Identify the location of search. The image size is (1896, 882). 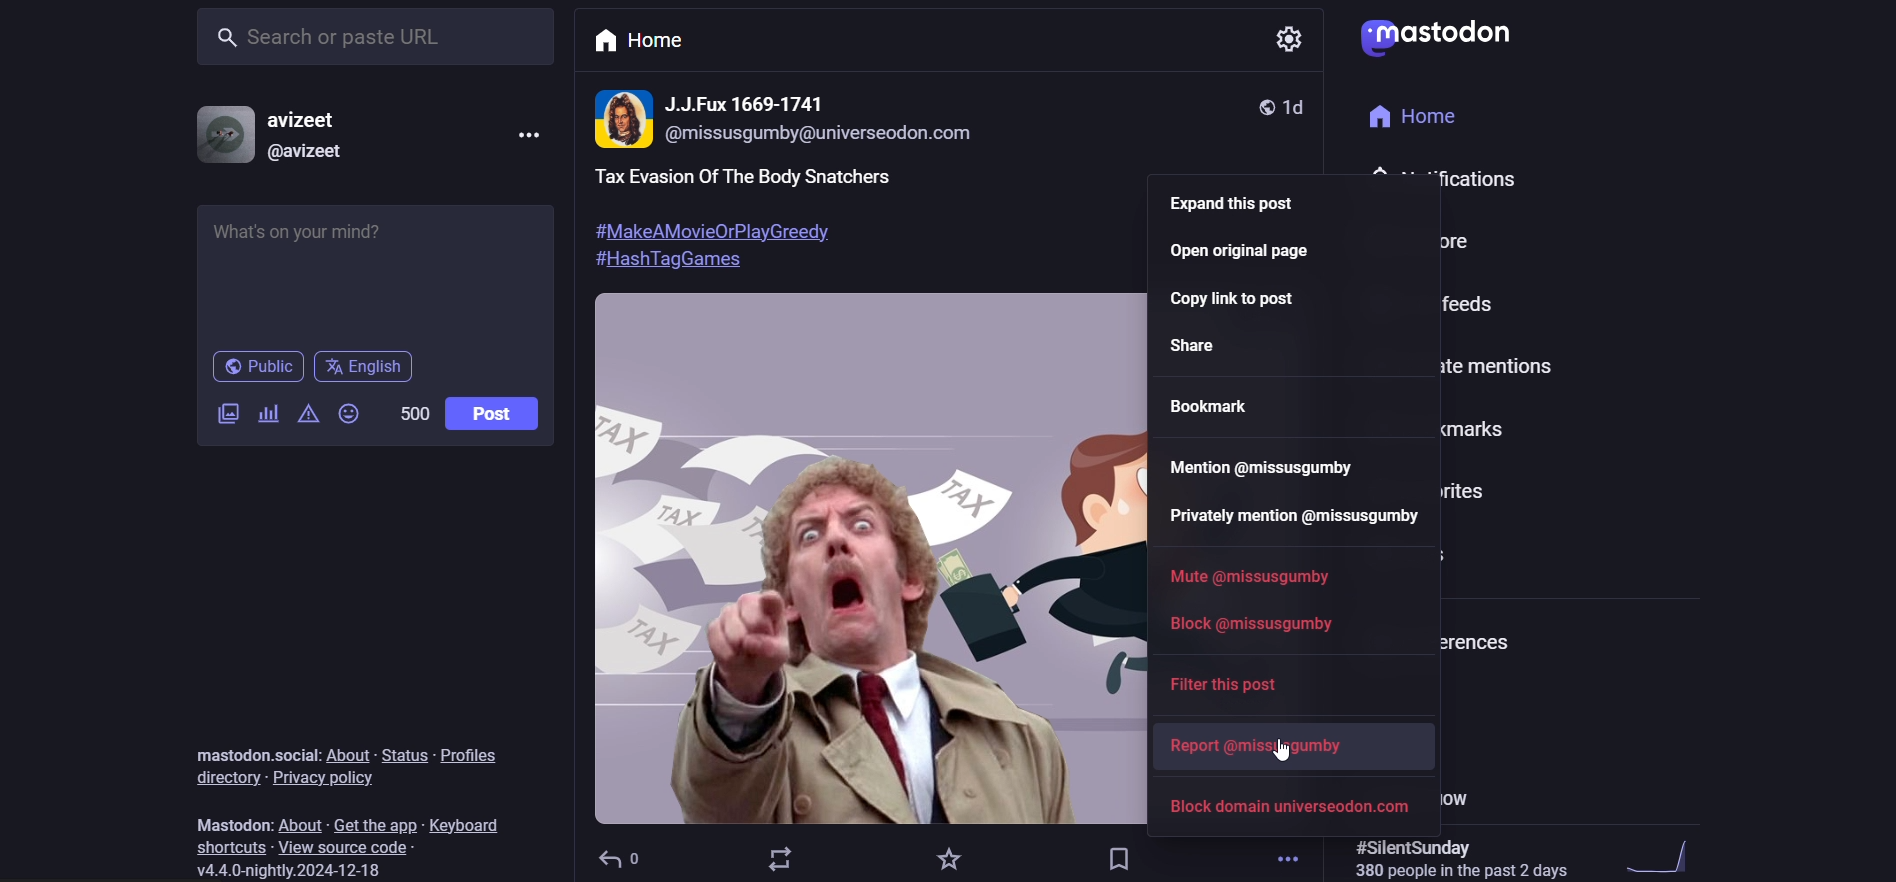
(372, 38).